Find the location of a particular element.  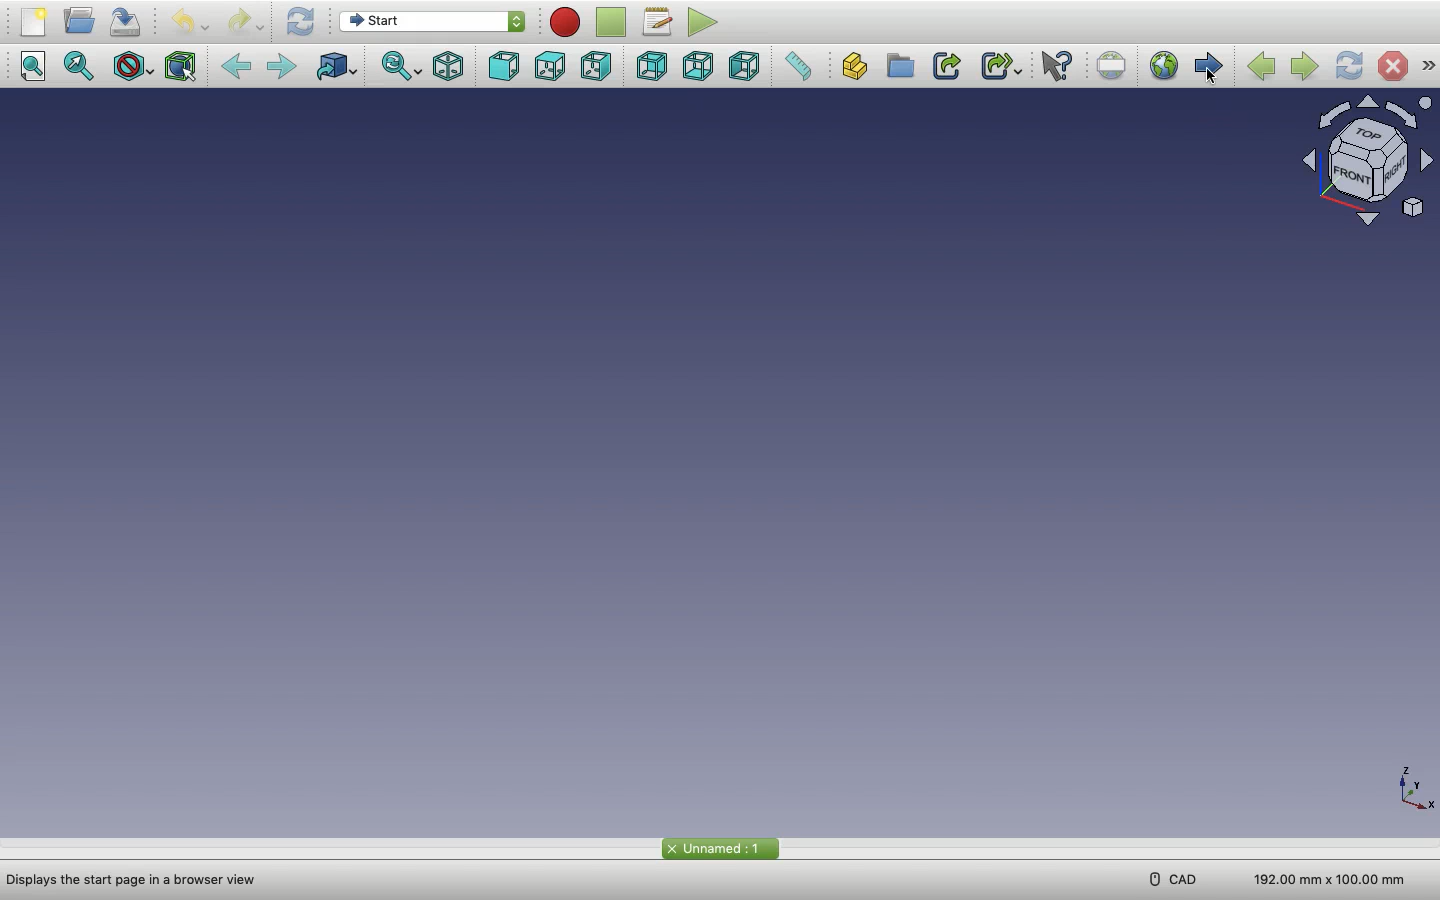

Previous page is located at coordinates (1262, 68).